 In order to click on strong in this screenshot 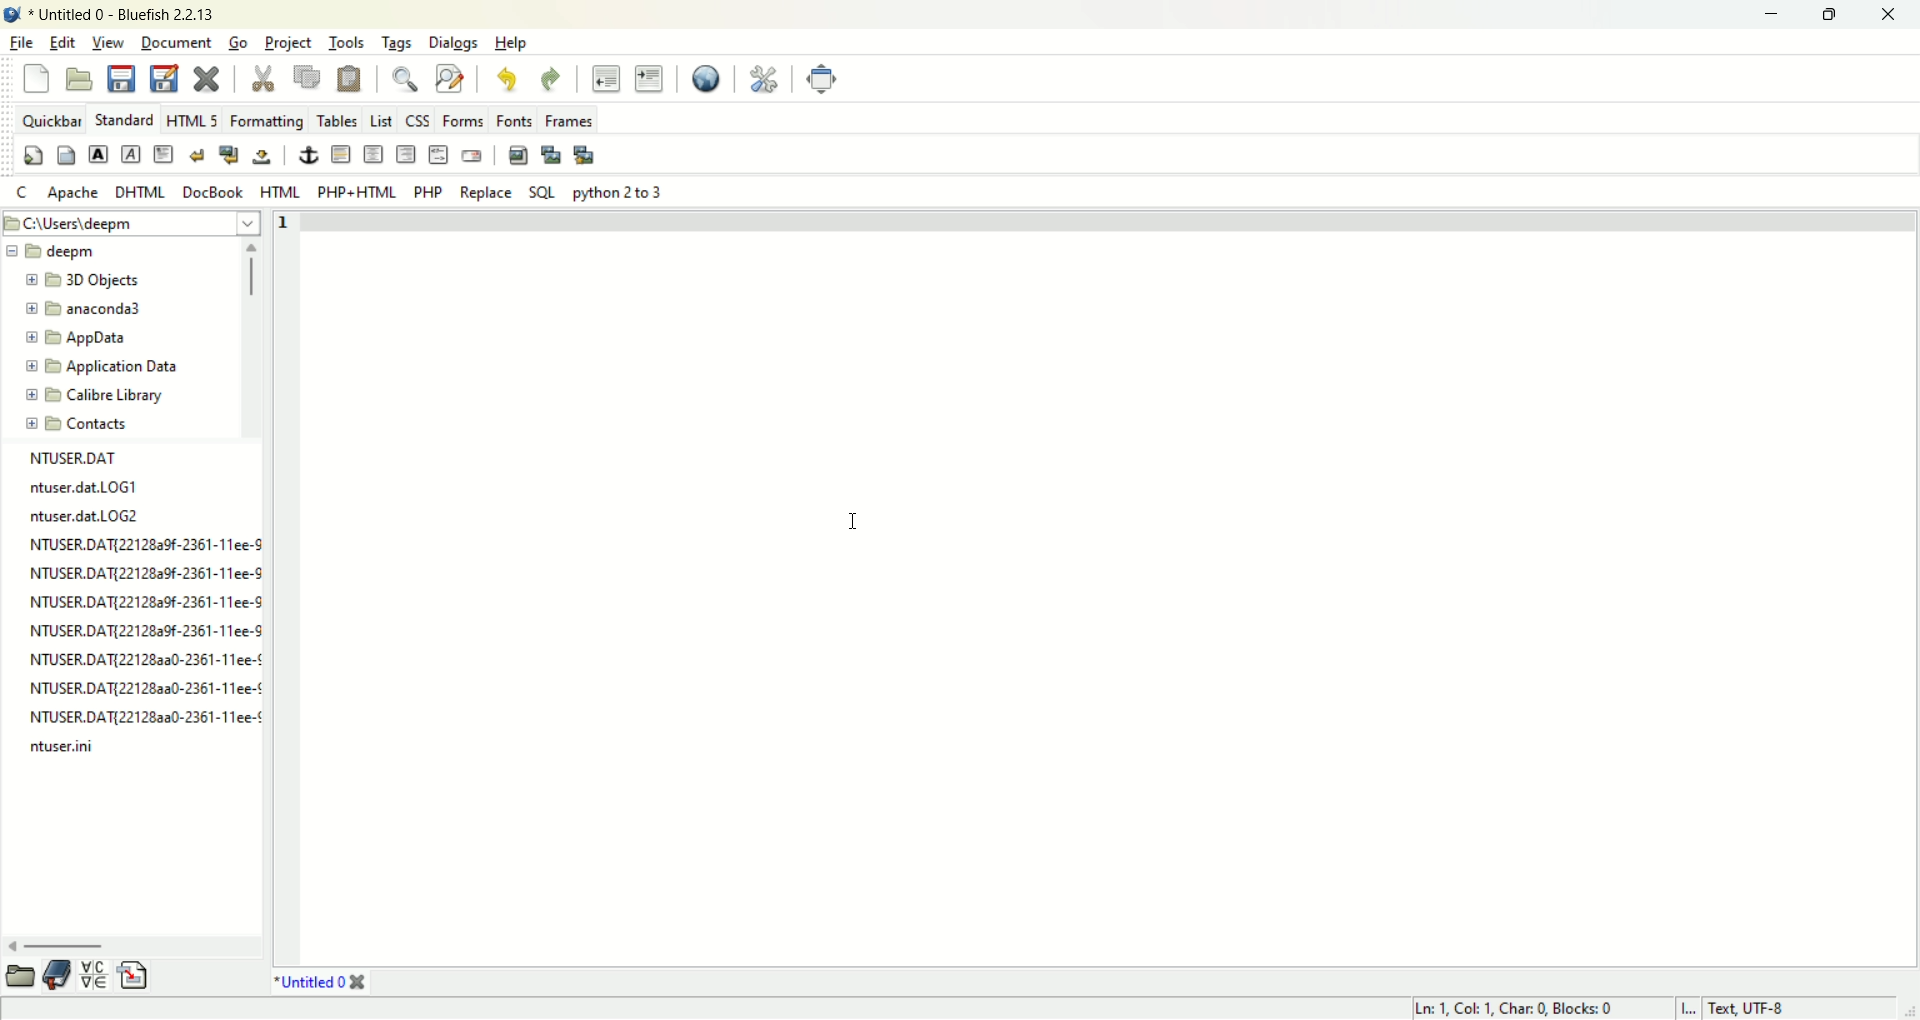, I will do `click(98, 153)`.